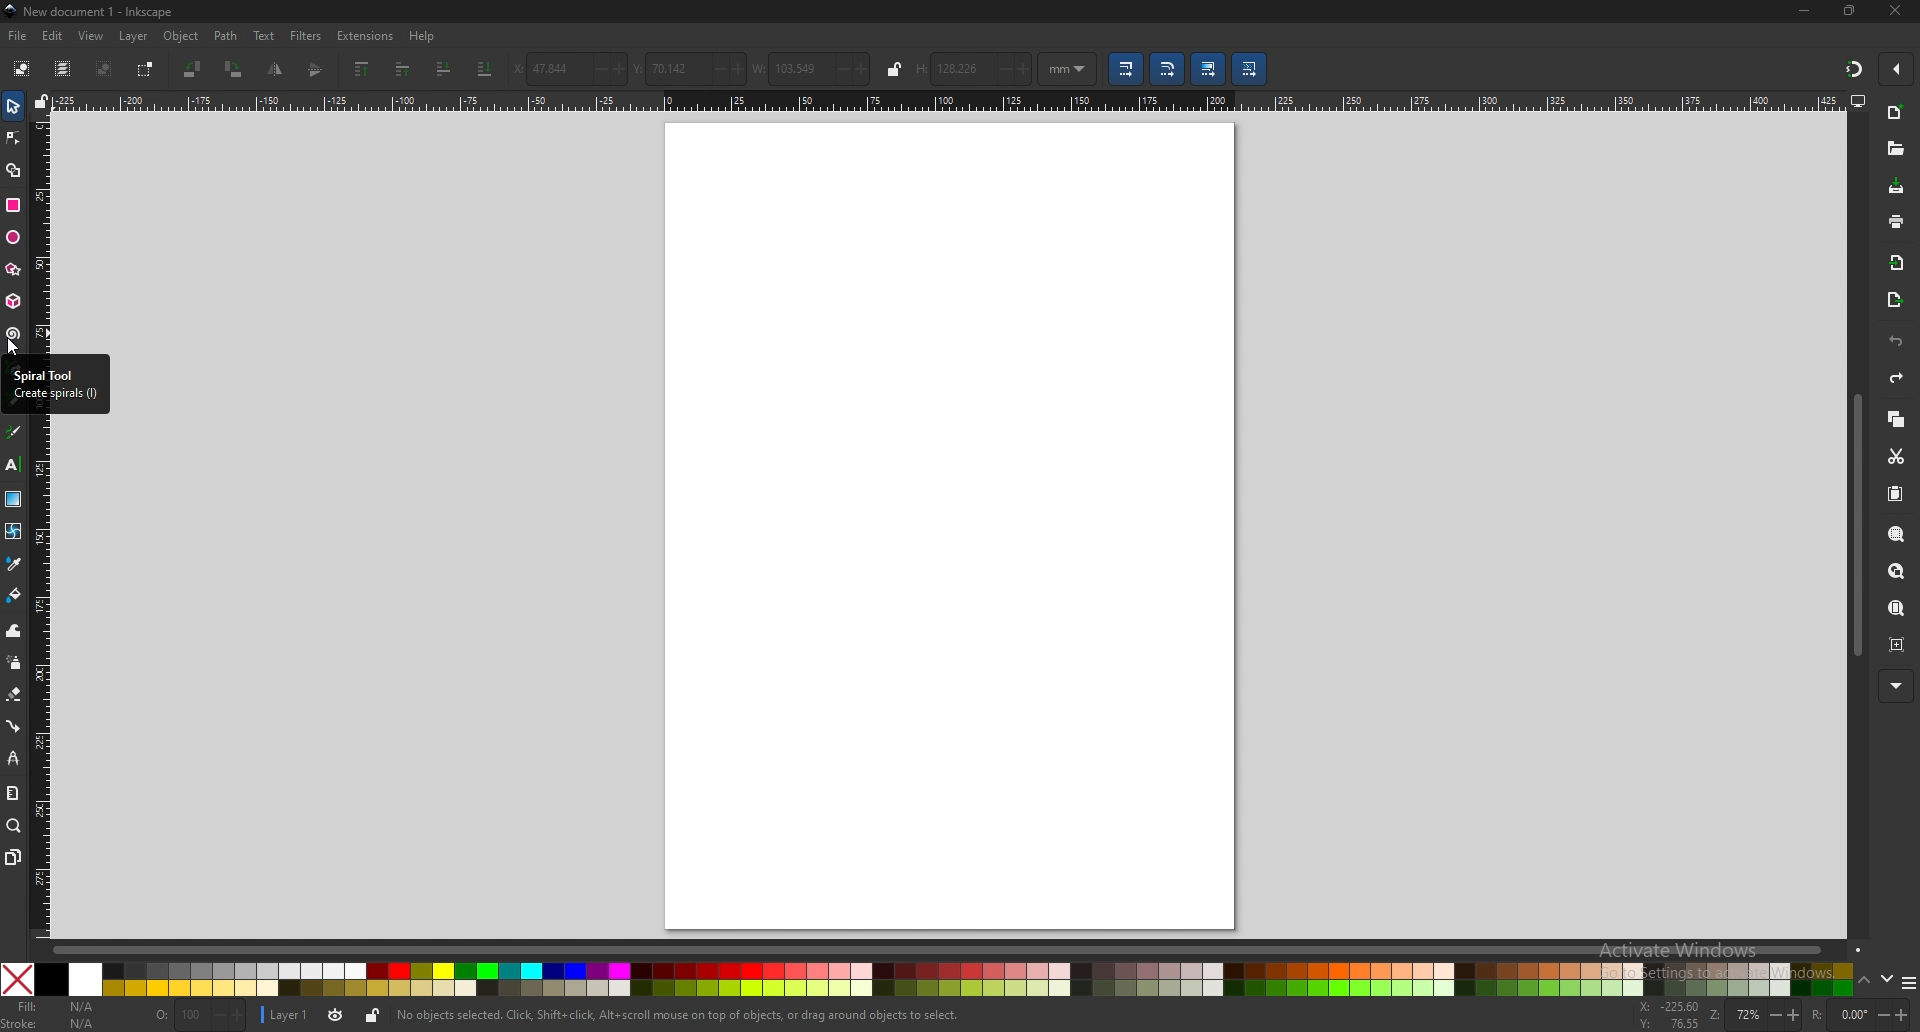 The image size is (1920, 1032). Describe the element at coordinates (134, 35) in the screenshot. I see `layer` at that location.